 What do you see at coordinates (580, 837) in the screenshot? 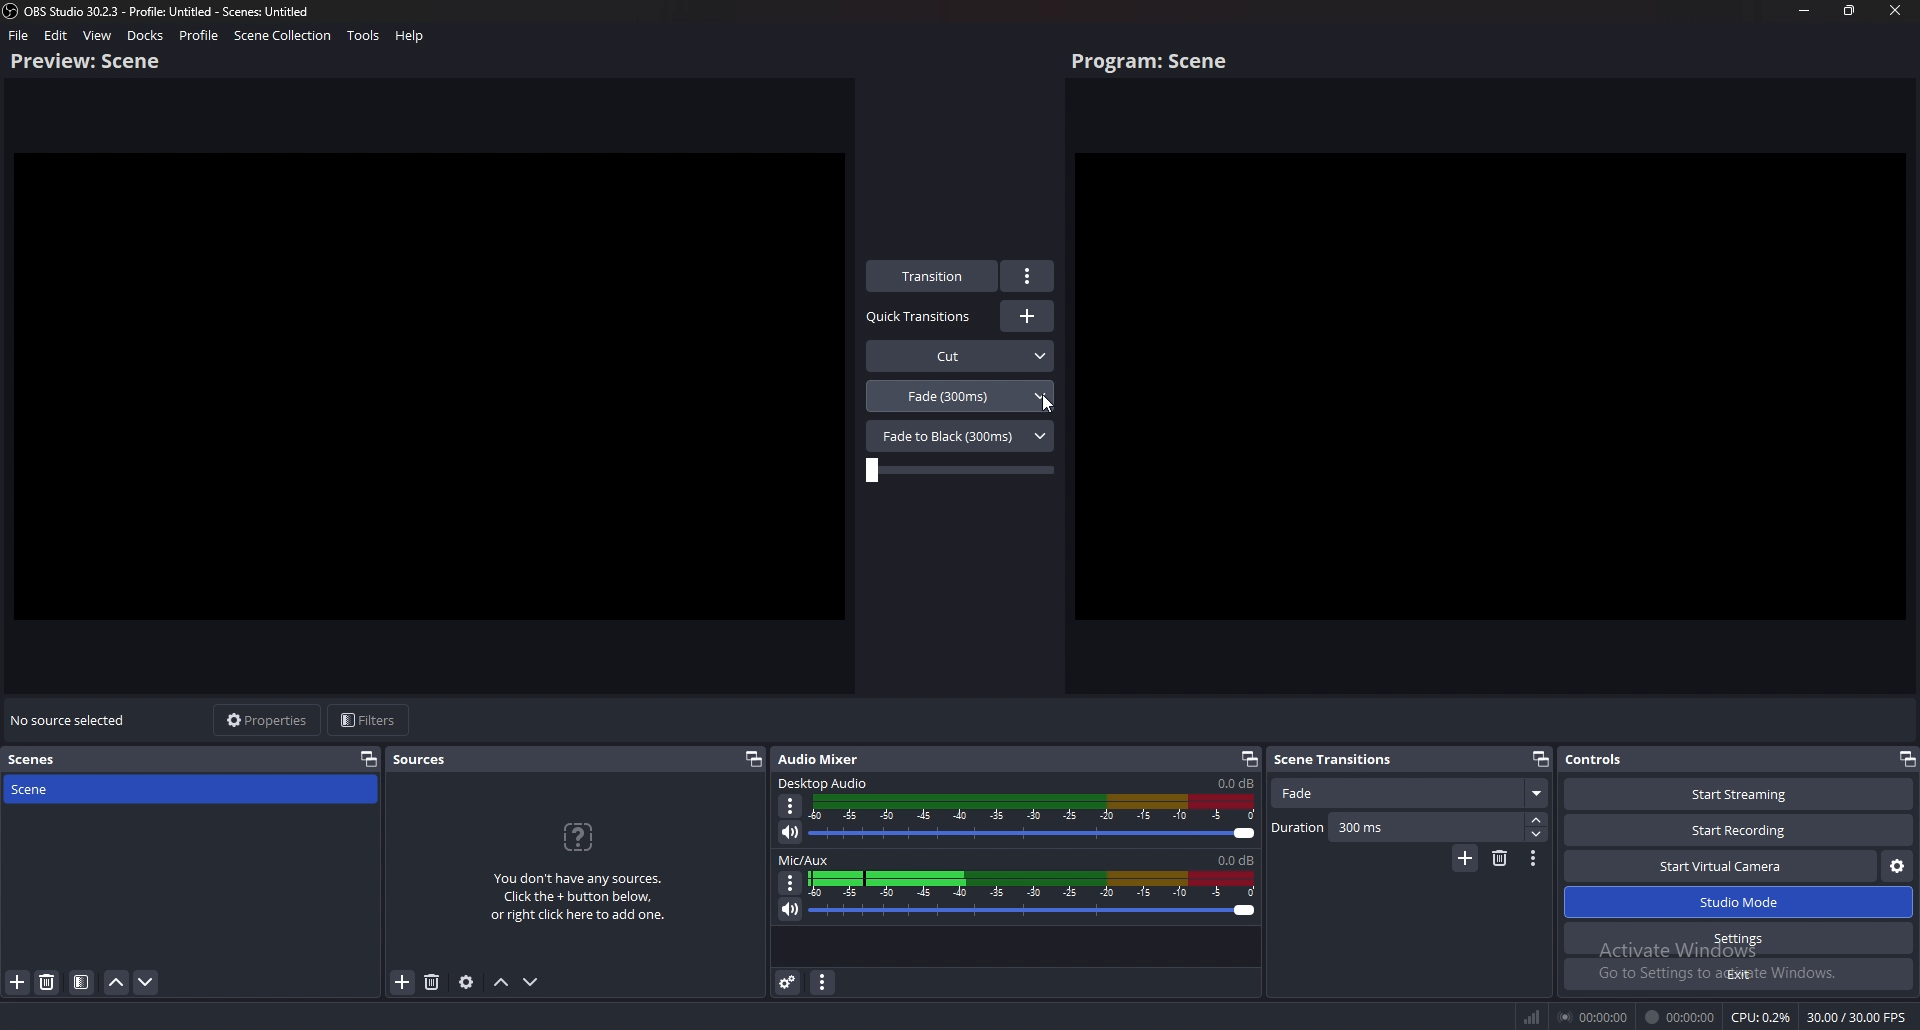
I see `question icon` at bounding box center [580, 837].